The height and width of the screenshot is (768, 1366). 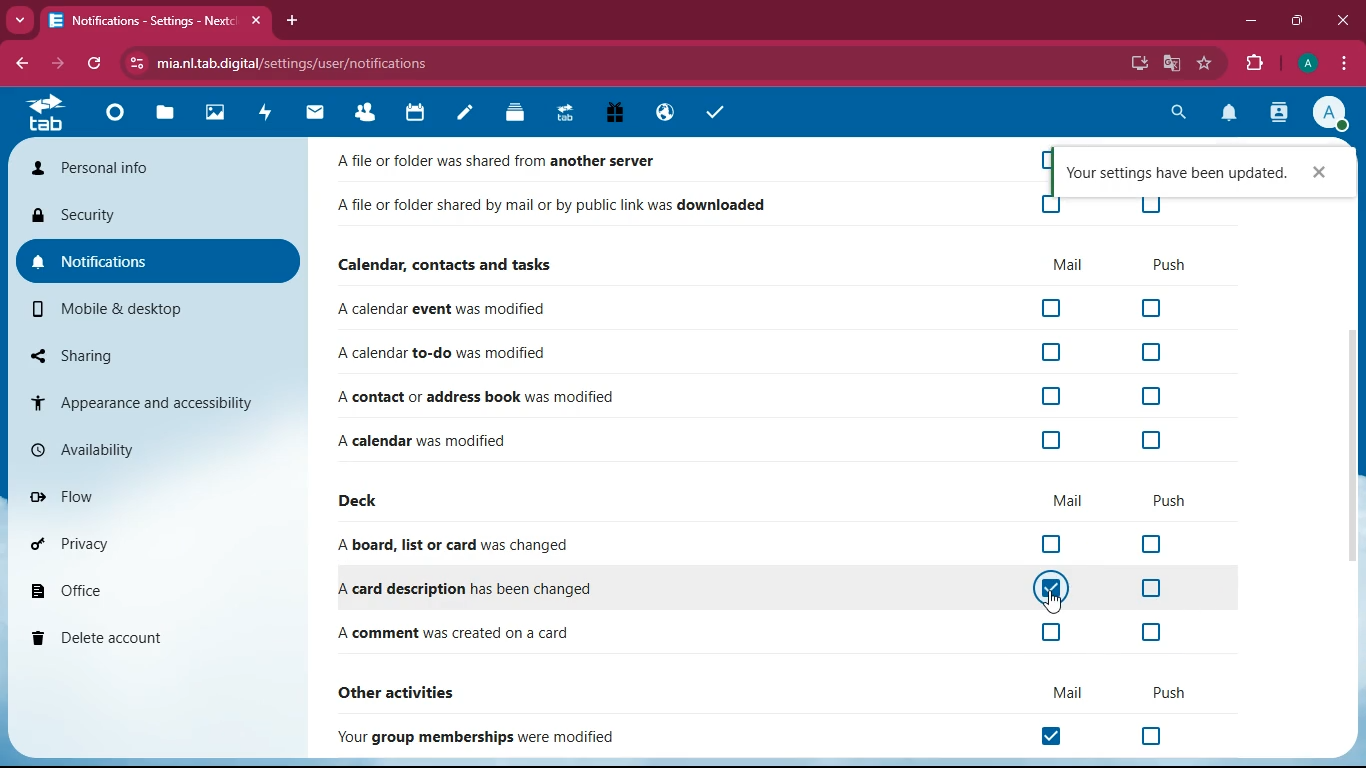 What do you see at coordinates (1340, 21) in the screenshot?
I see `close` at bounding box center [1340, 21].